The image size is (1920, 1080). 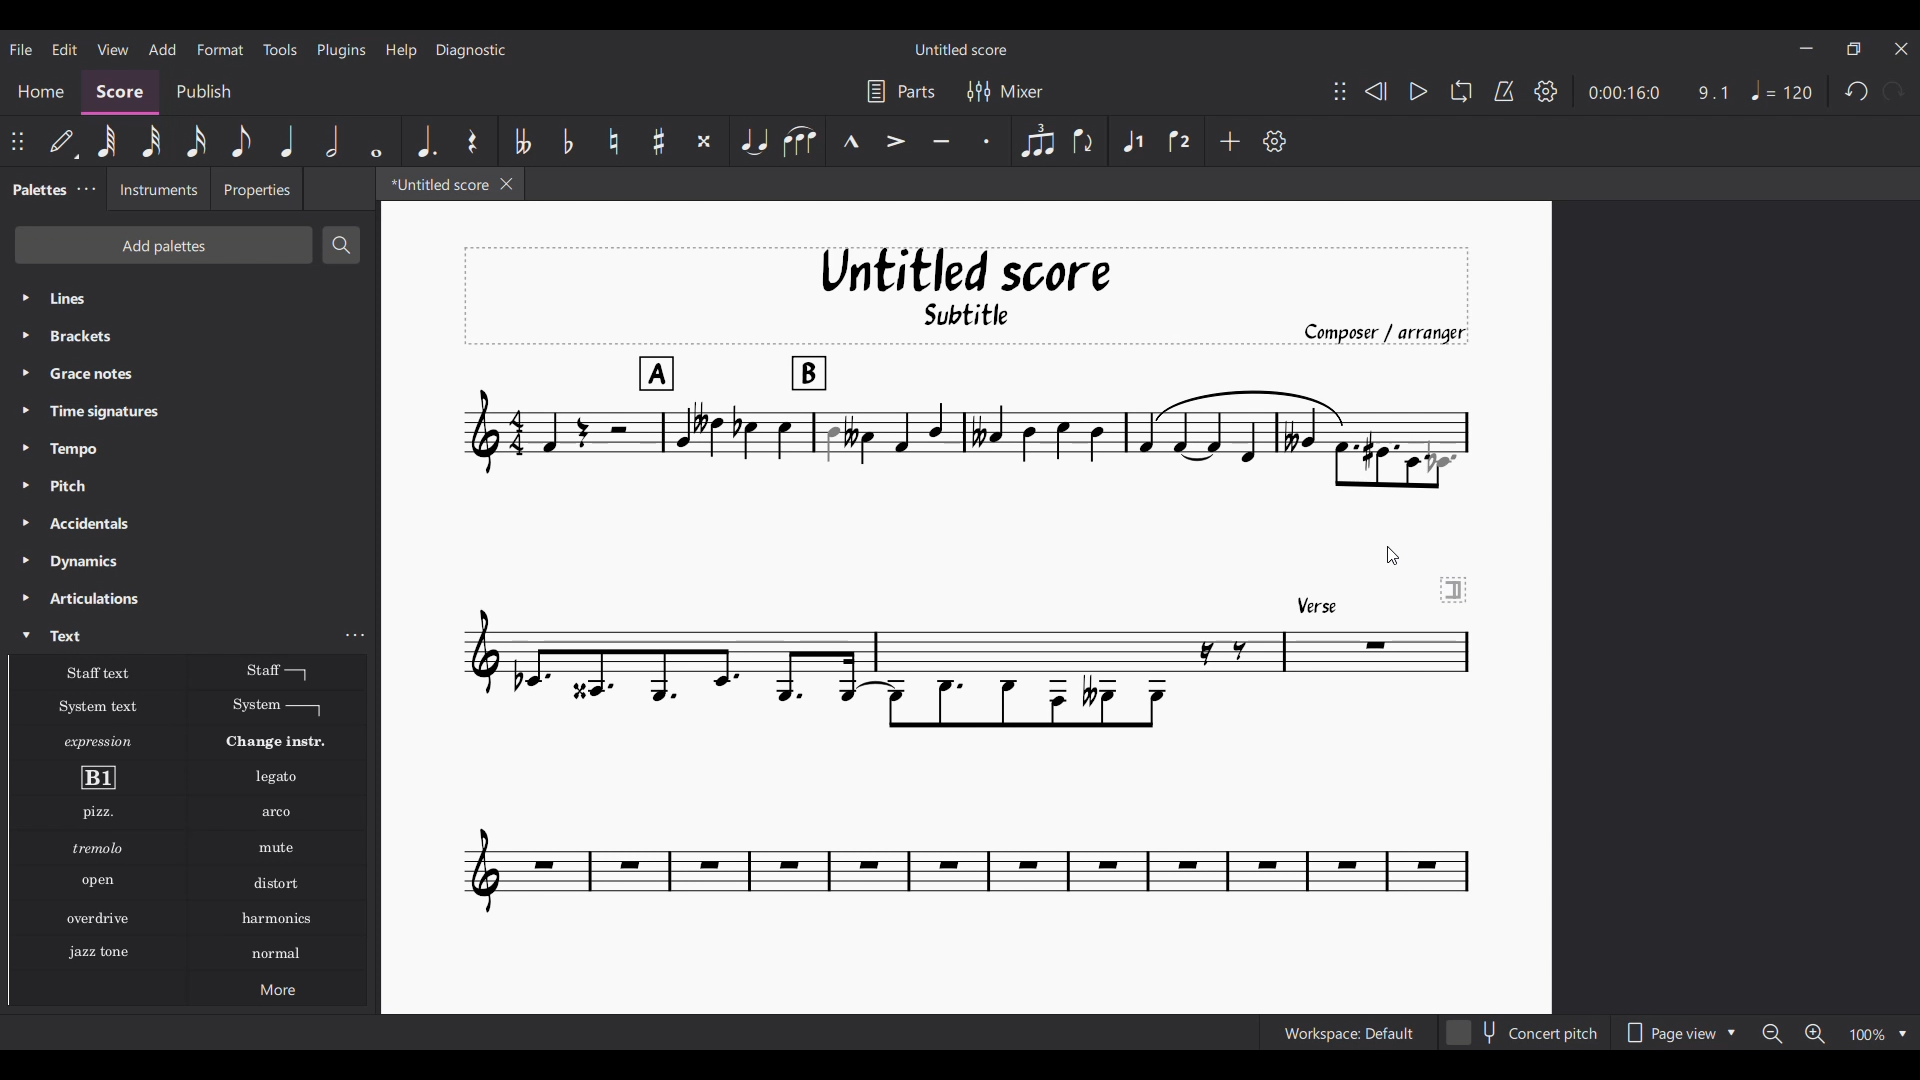 What do you see at coordinates (1504, 91) in the screenshot?
I see `Metronome` at bounding box center [1504, 91].